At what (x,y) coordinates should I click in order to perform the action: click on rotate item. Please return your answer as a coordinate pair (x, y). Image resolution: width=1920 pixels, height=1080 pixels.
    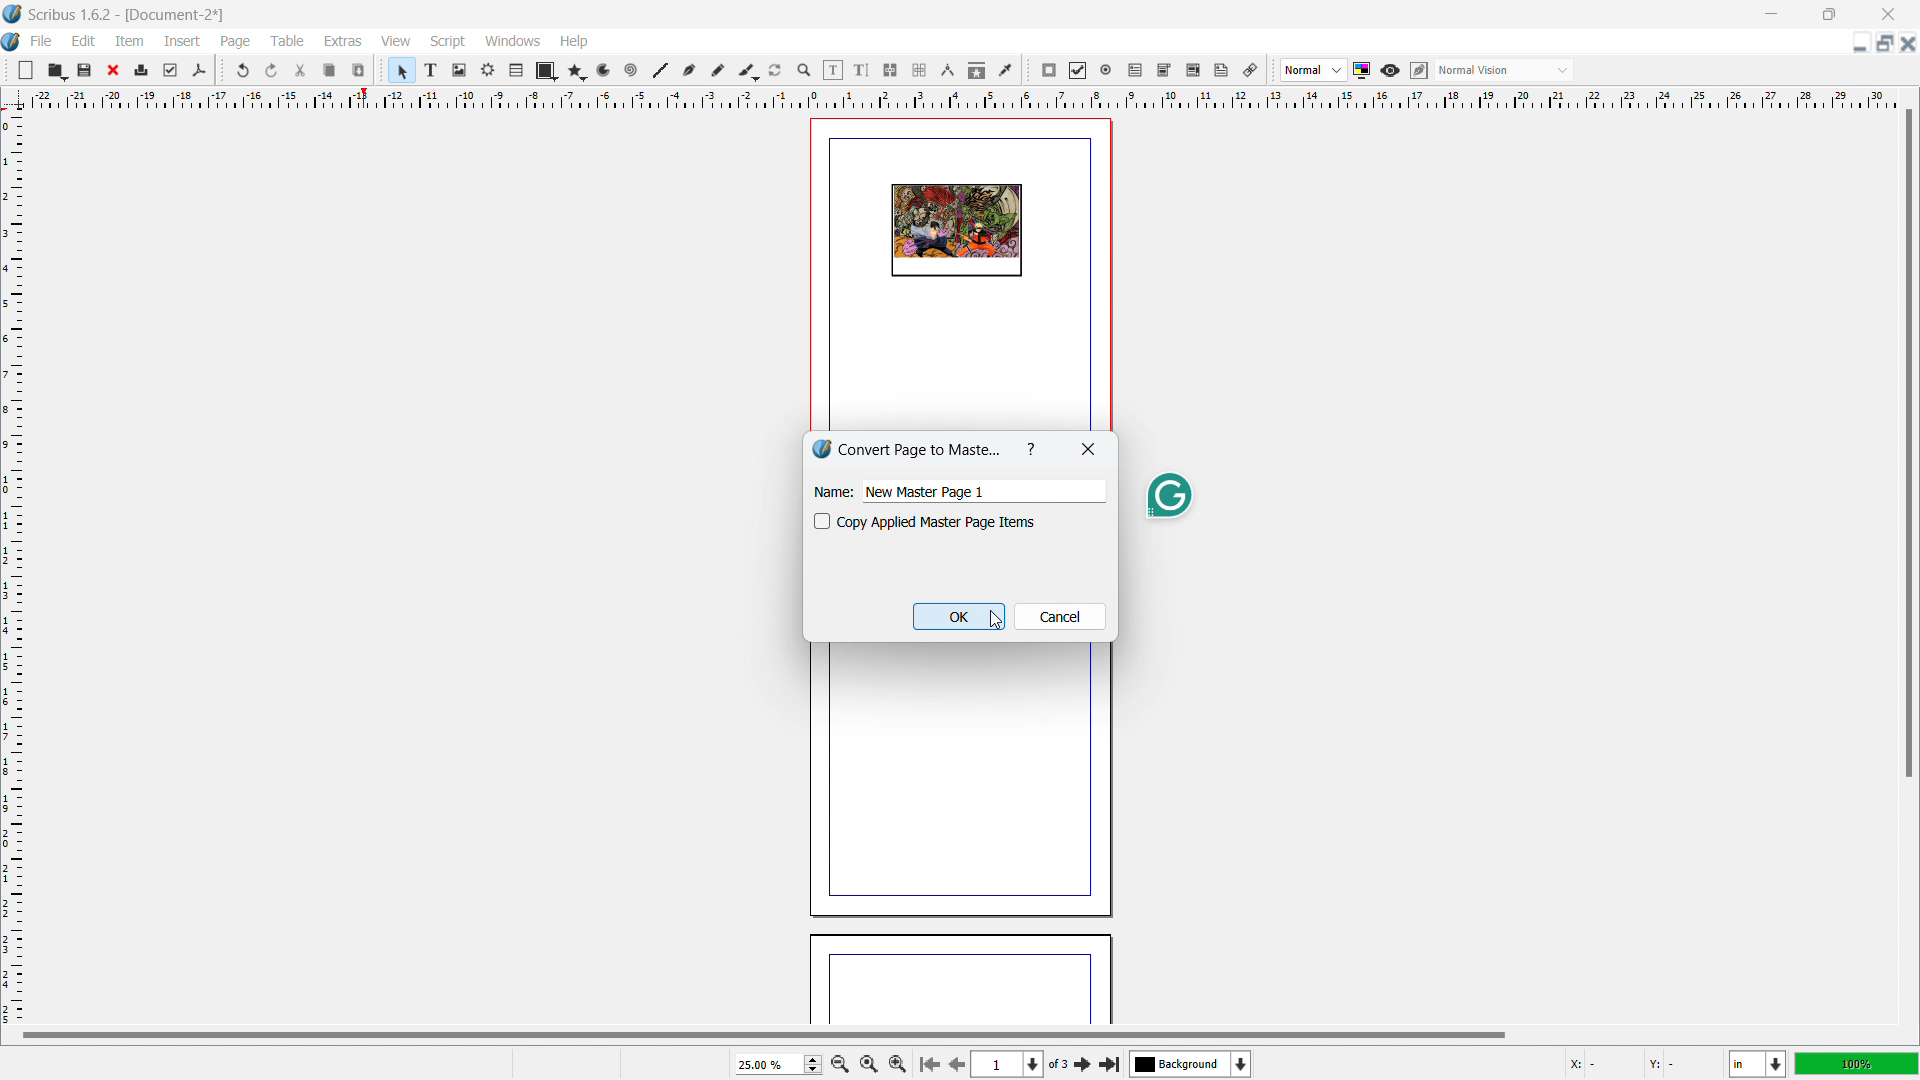
    Looking at the image, I should click on (776, 71).